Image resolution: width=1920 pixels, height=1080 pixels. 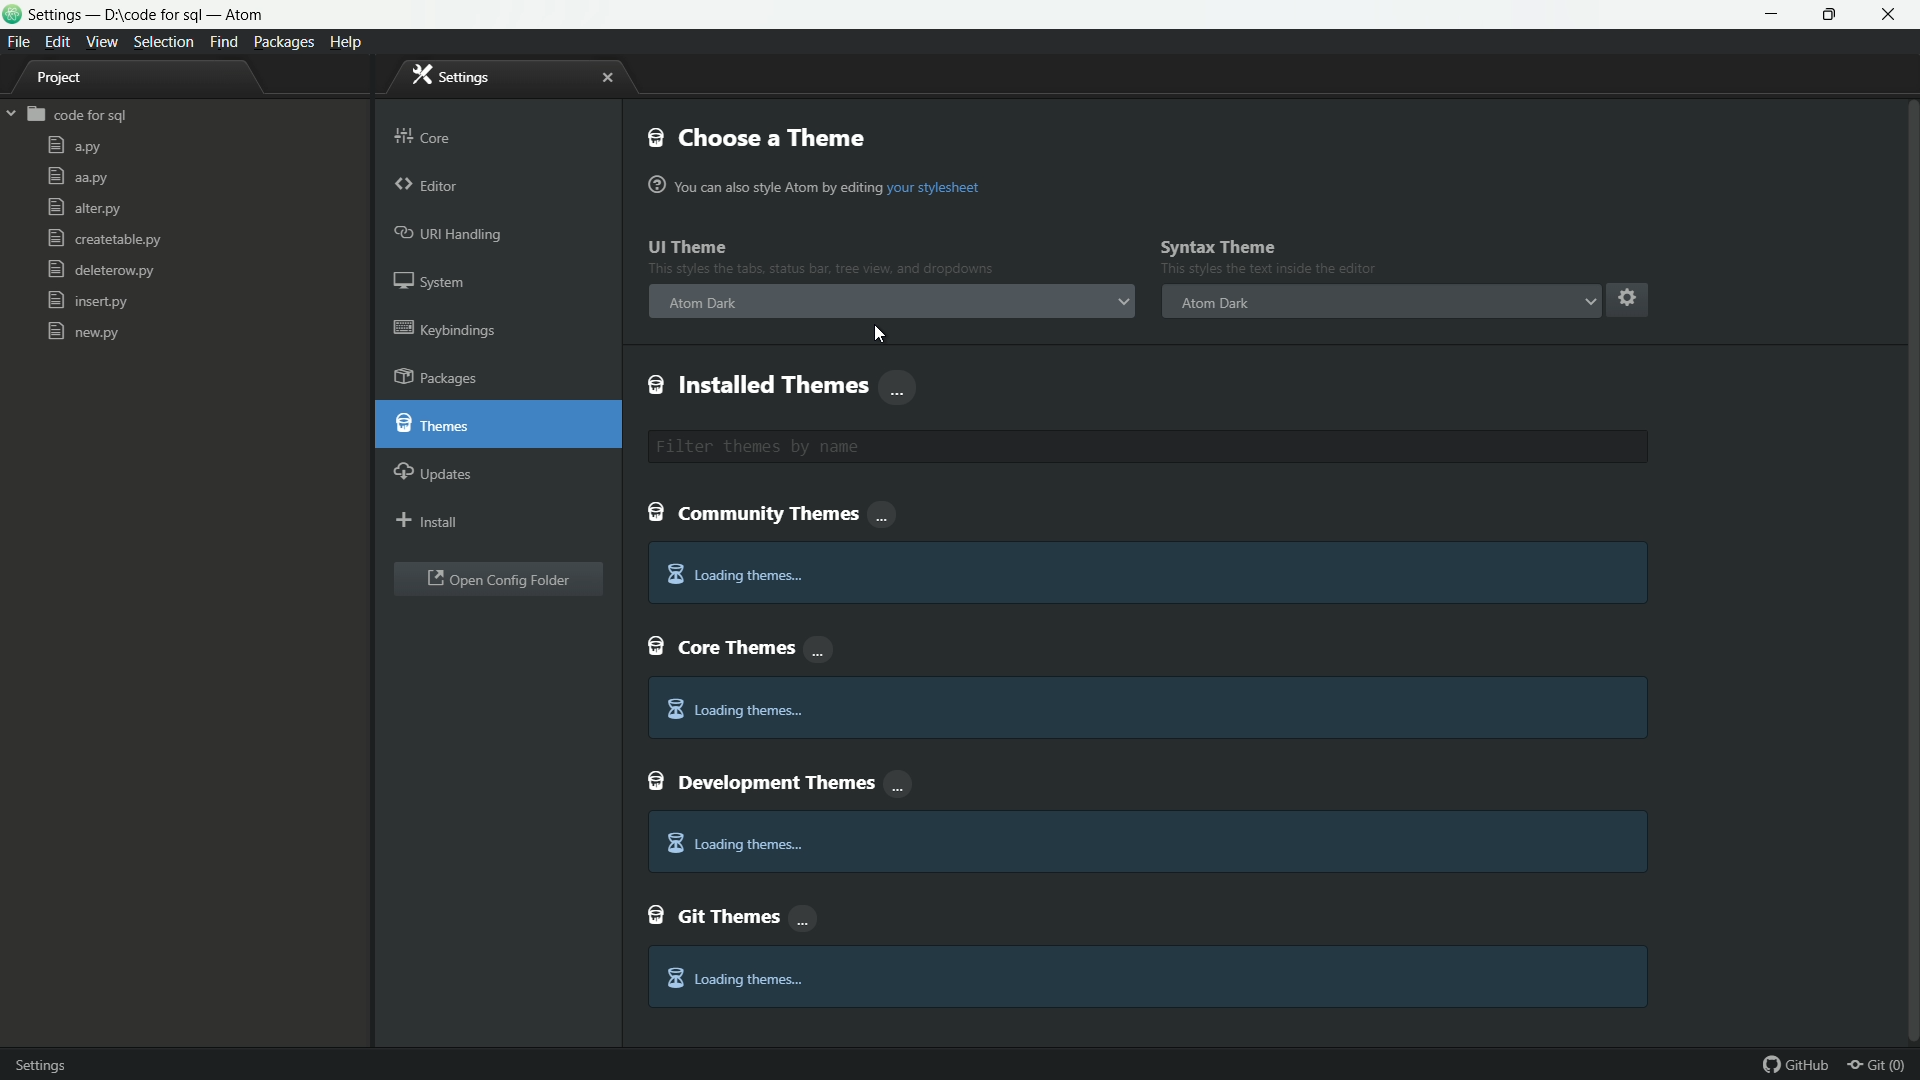 I want to click on settings , so click(x=51, y=1063).